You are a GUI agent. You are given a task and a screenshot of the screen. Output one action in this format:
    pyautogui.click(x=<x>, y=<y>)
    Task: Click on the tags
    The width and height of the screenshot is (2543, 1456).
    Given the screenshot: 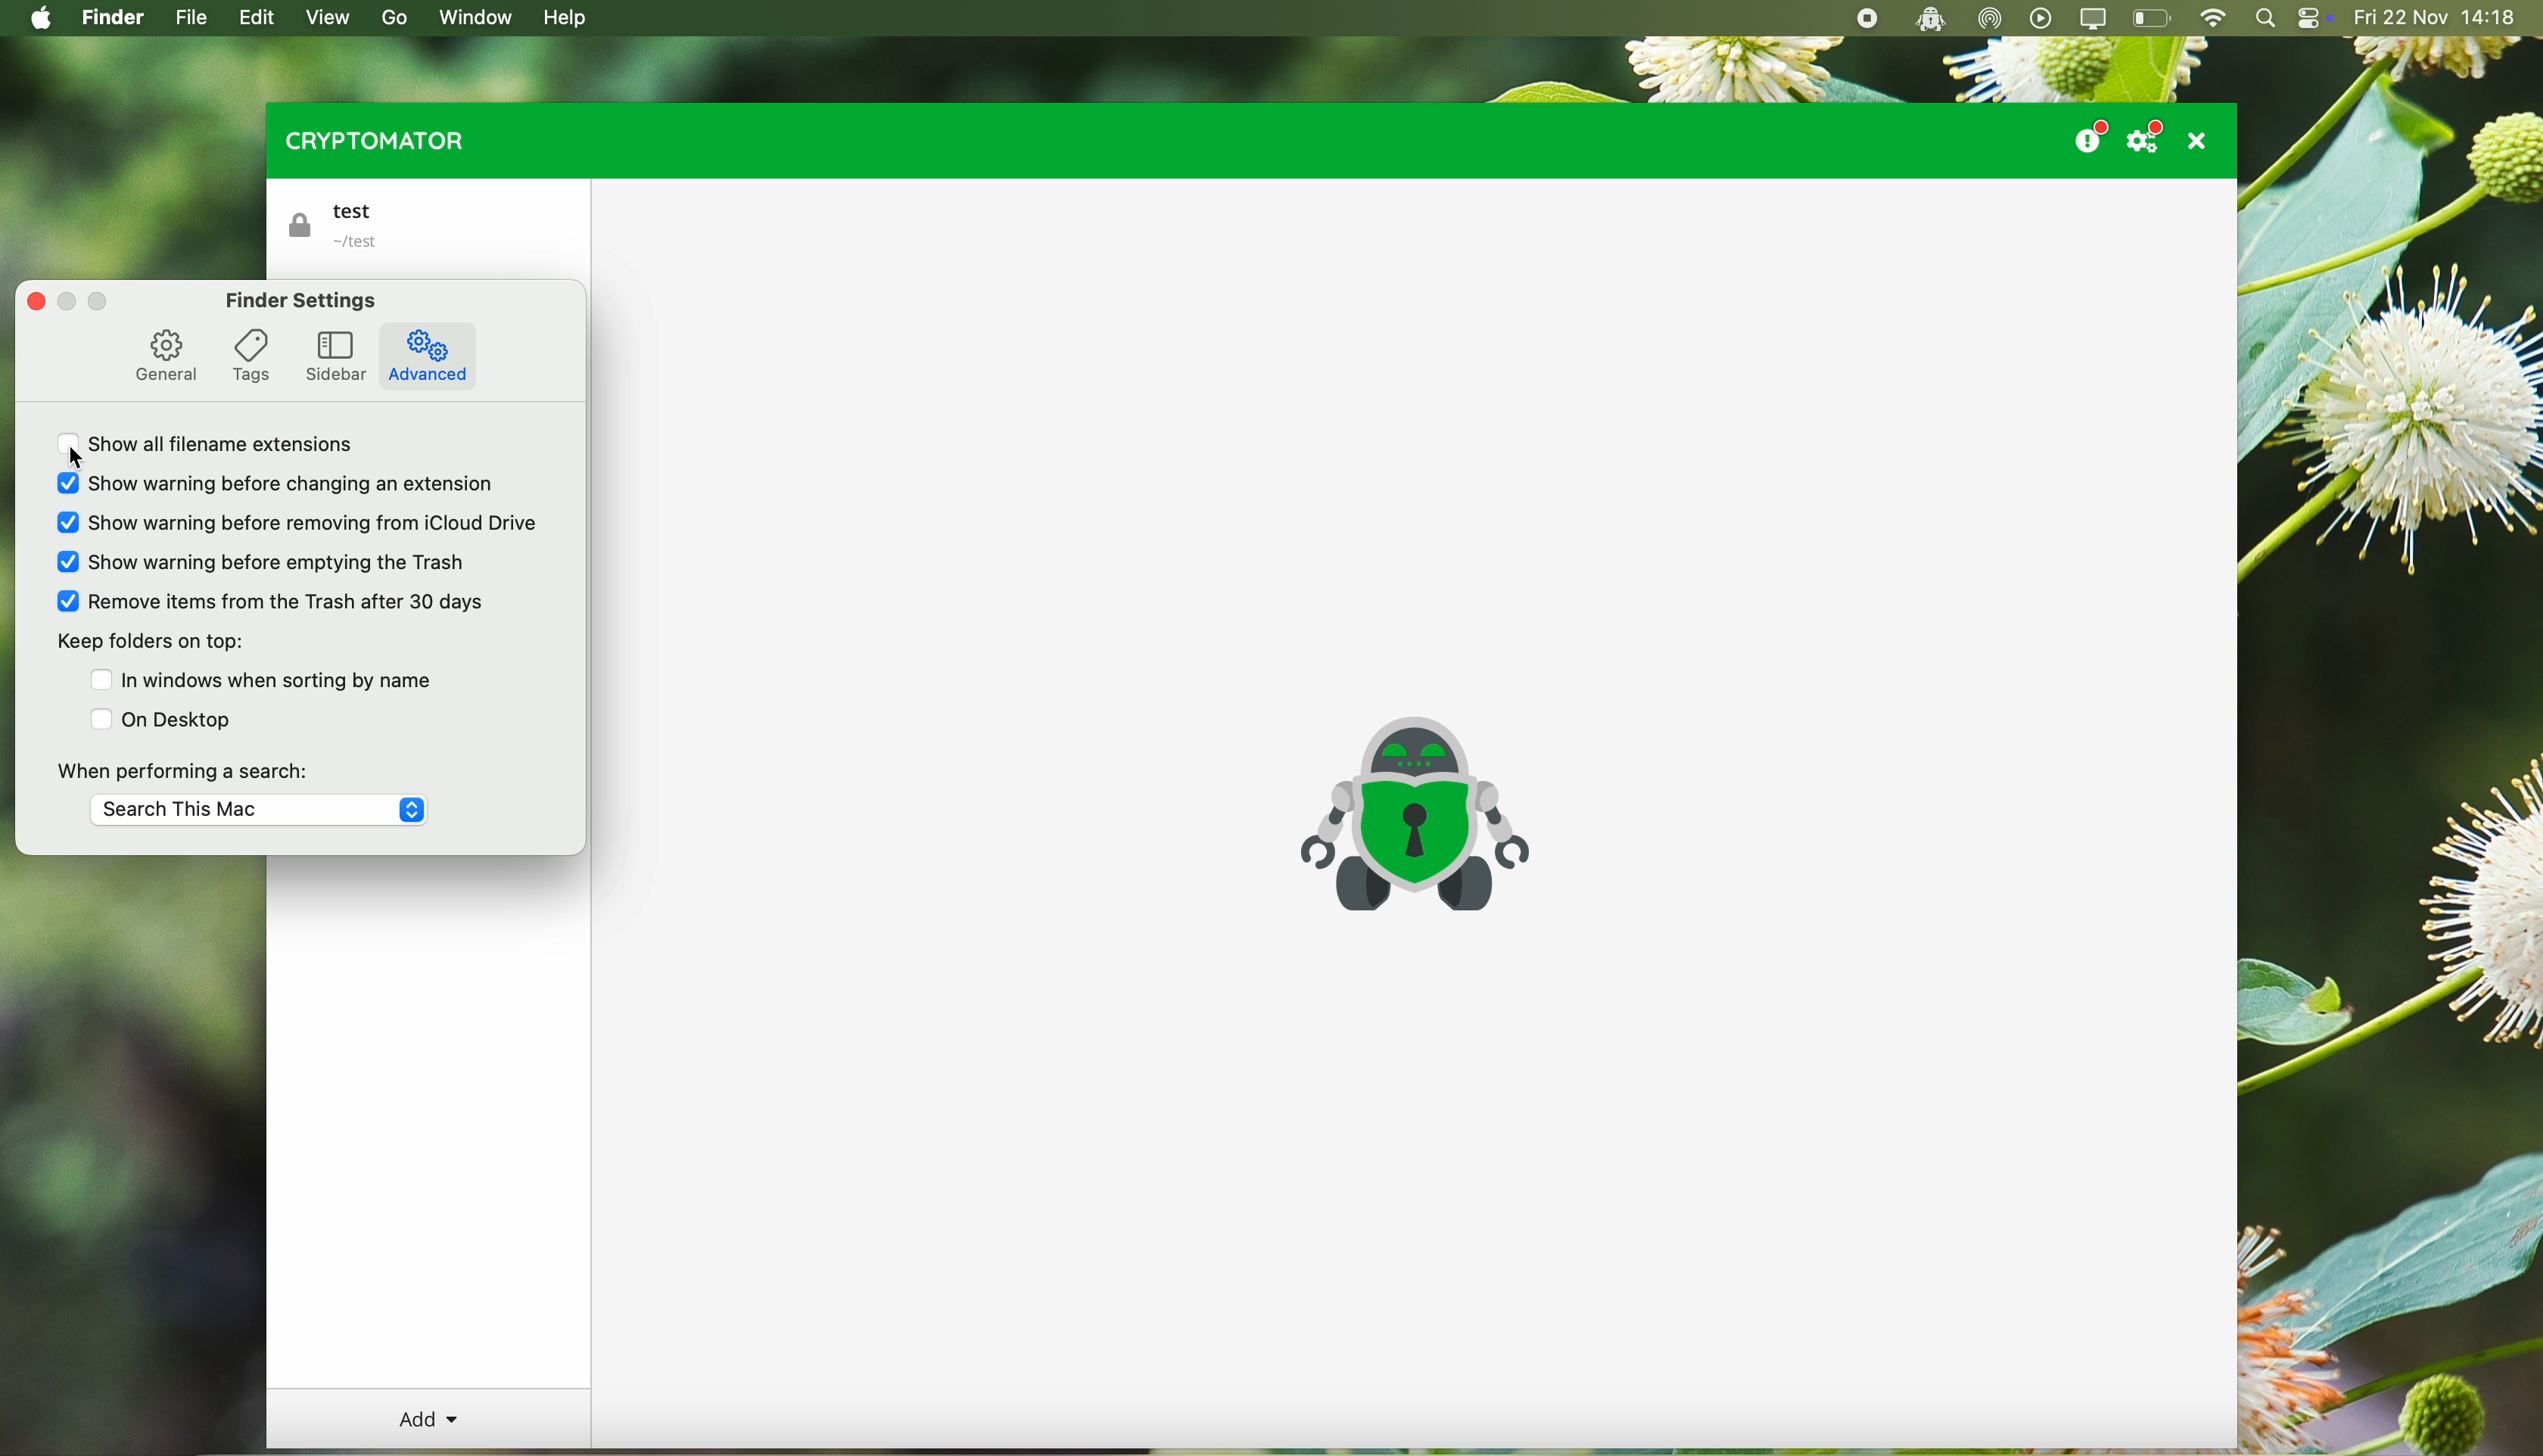 What is the action you would take?
    pyautogui.click(x=251, y=355)
    